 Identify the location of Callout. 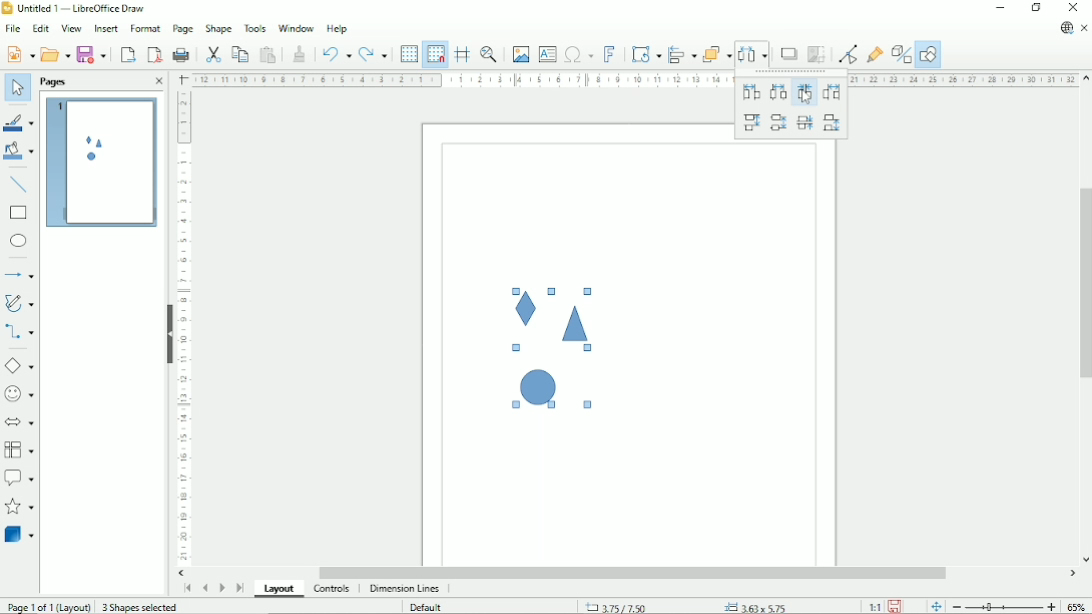
(19, 478).